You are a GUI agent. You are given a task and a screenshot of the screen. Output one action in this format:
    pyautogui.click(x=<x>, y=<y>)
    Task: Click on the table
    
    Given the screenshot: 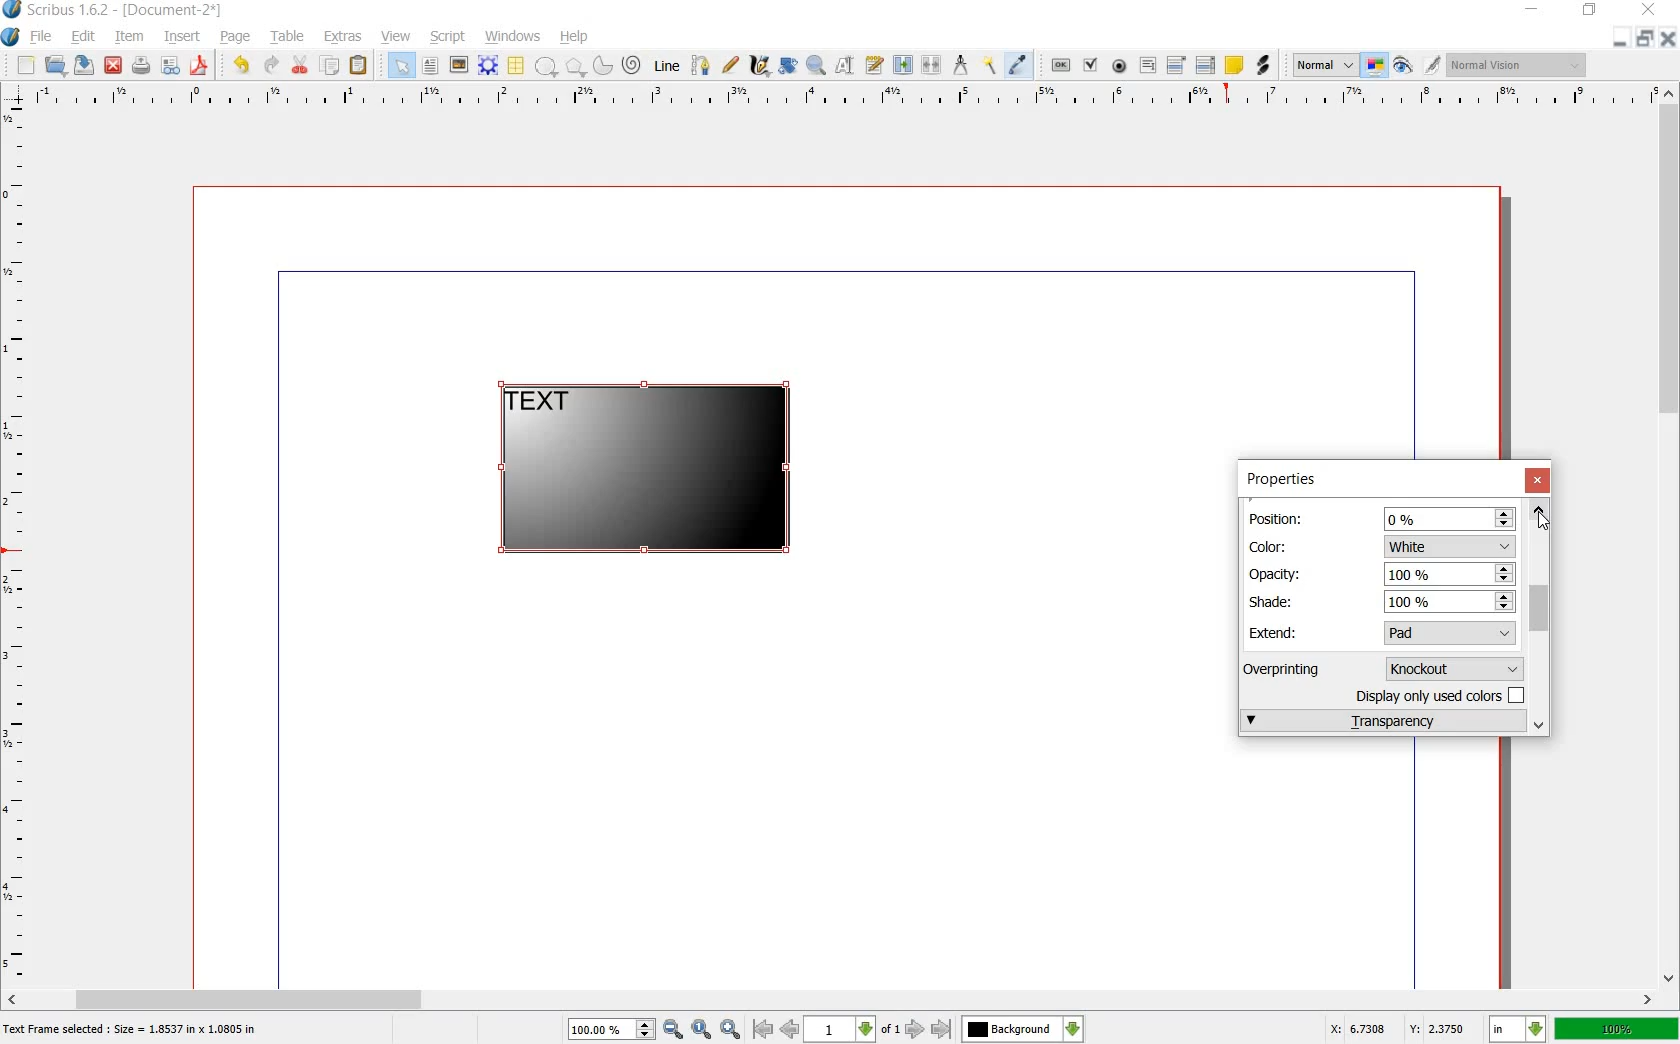 What is the action you would take?
    pyautogui.click(x=289, y=39)
    